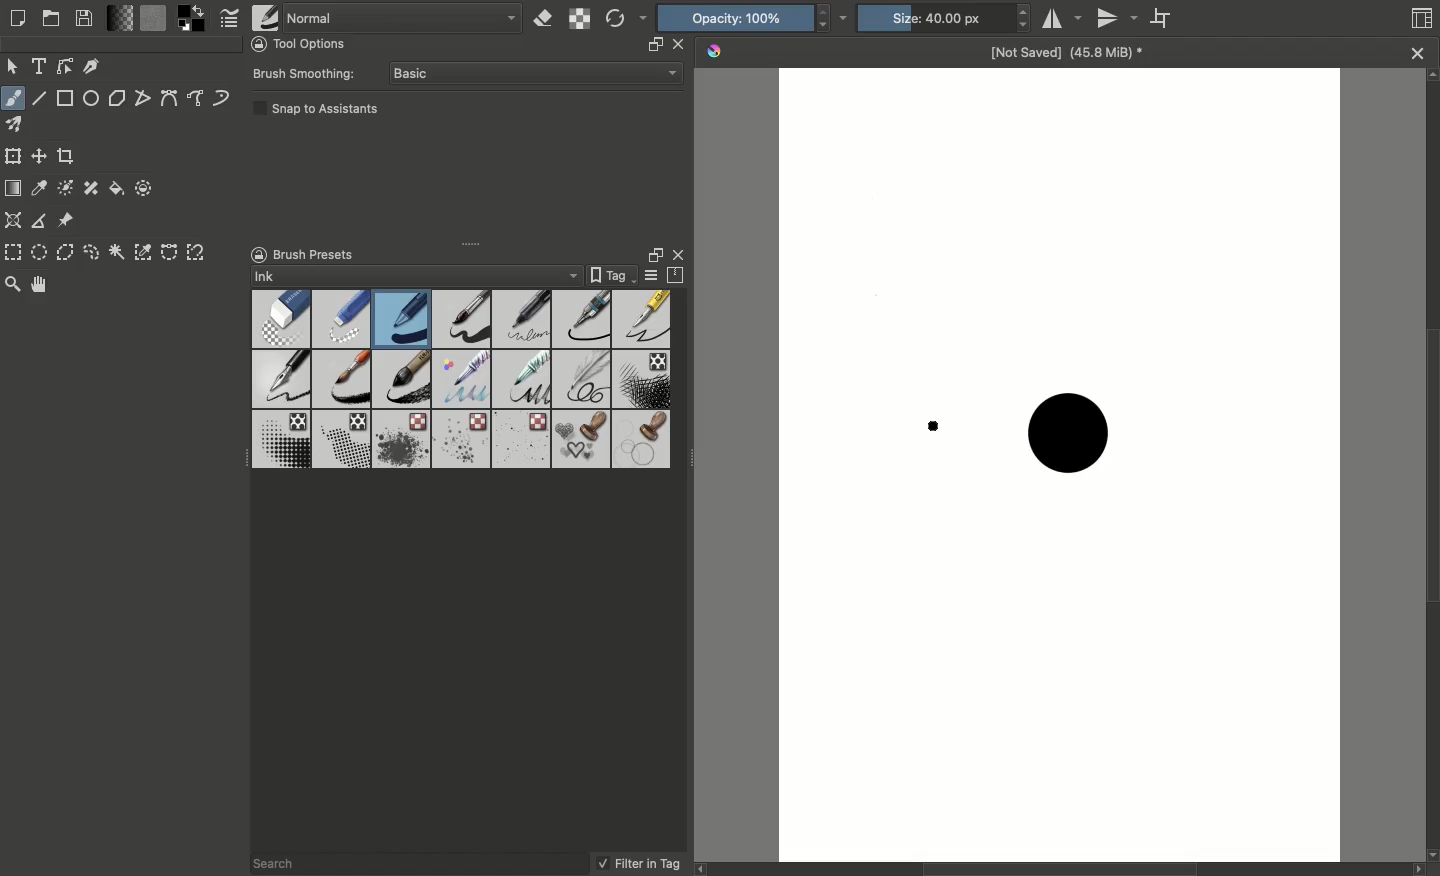  I want to click on Fill gradients, so click(121, 17).